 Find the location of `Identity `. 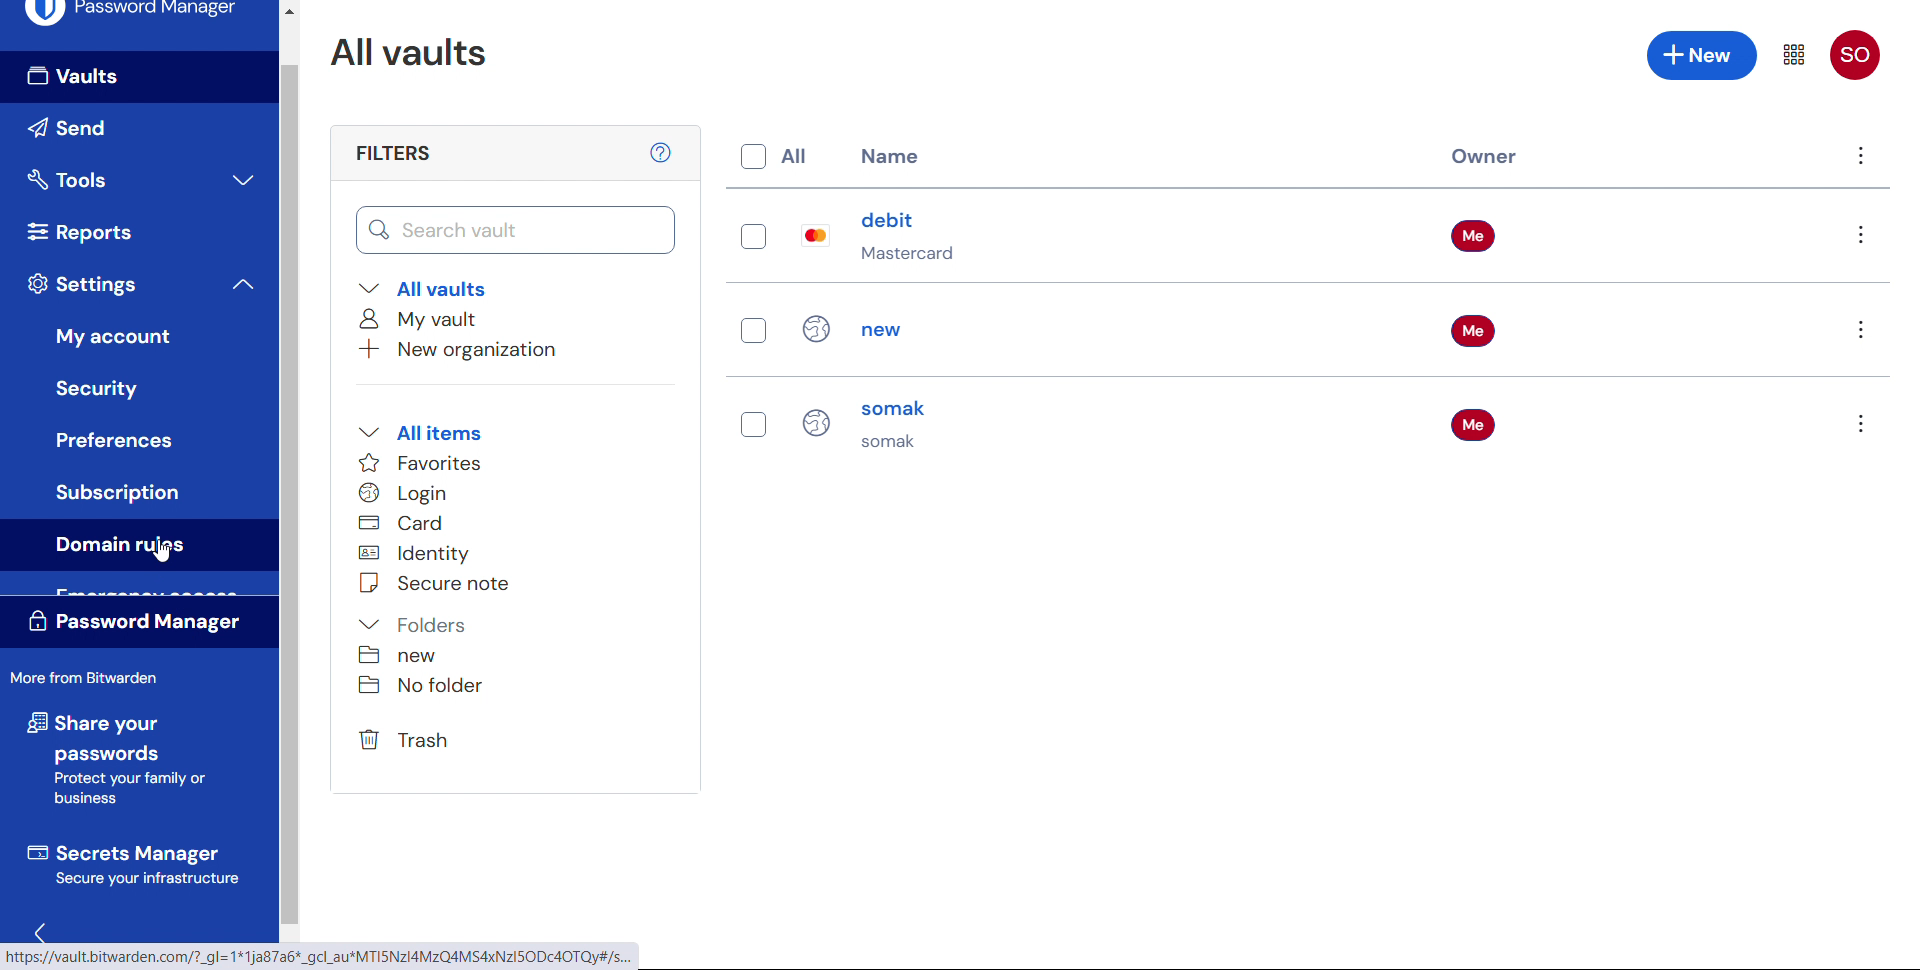

Identity  is located at coordinates (413, 552).